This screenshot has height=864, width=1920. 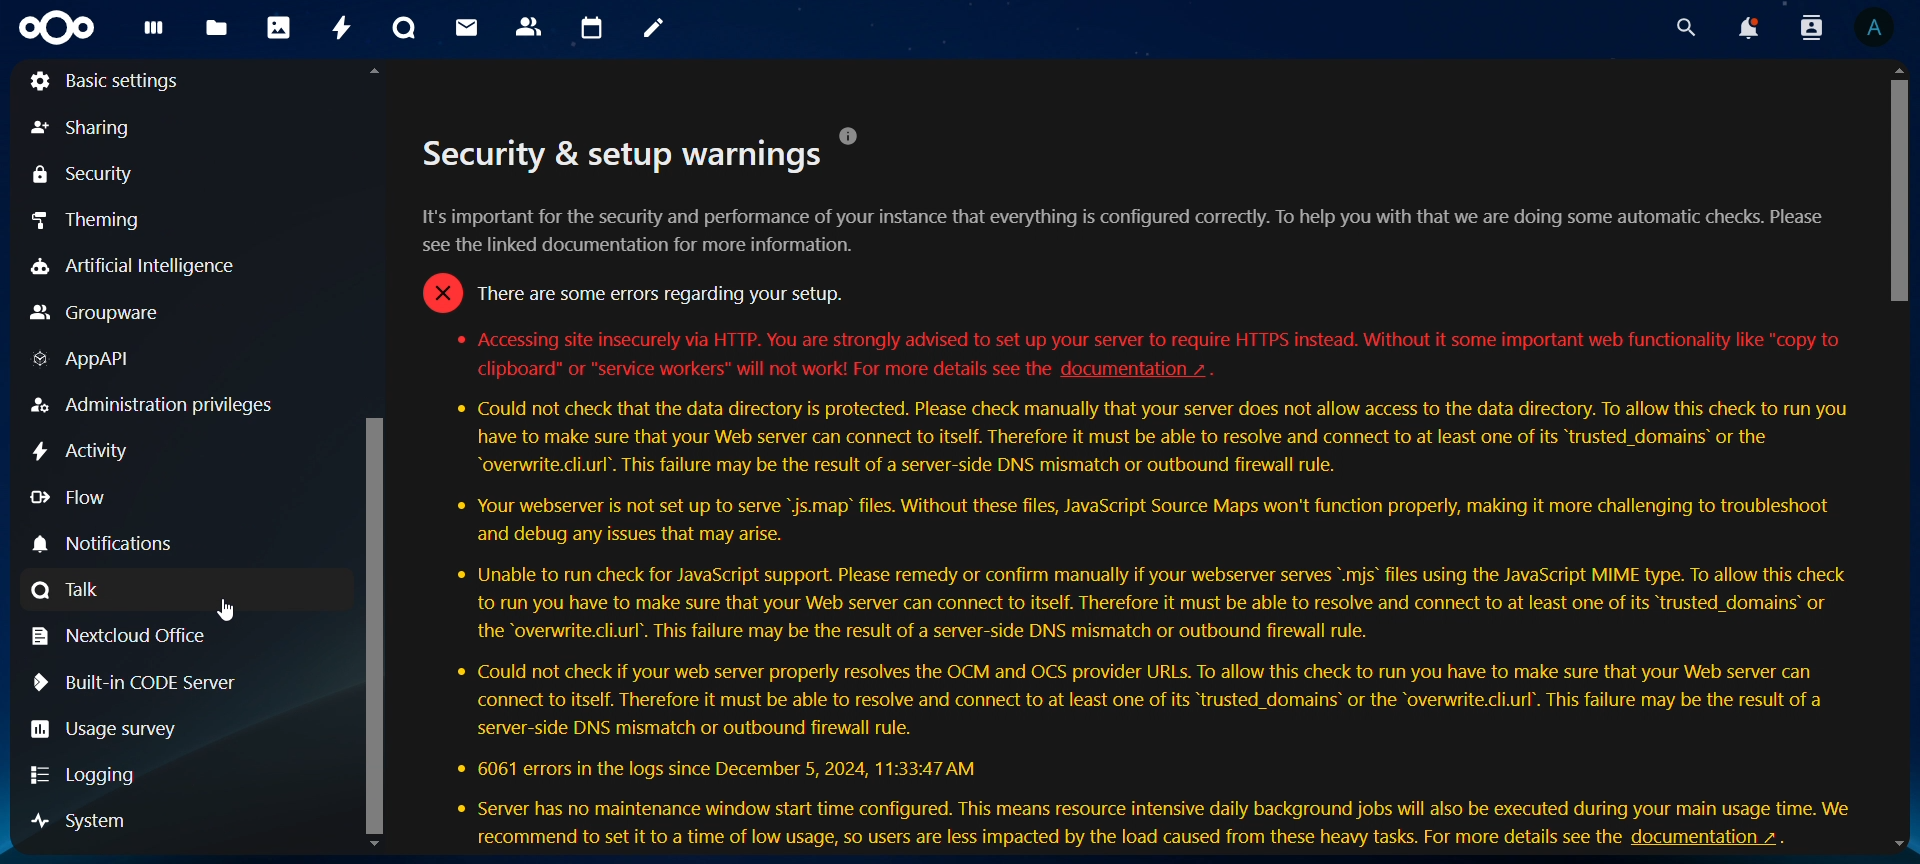 What do you see at coordinates (1717, 839) in the screenshot?
I see `documentation` at bounding box center [1717, 839].